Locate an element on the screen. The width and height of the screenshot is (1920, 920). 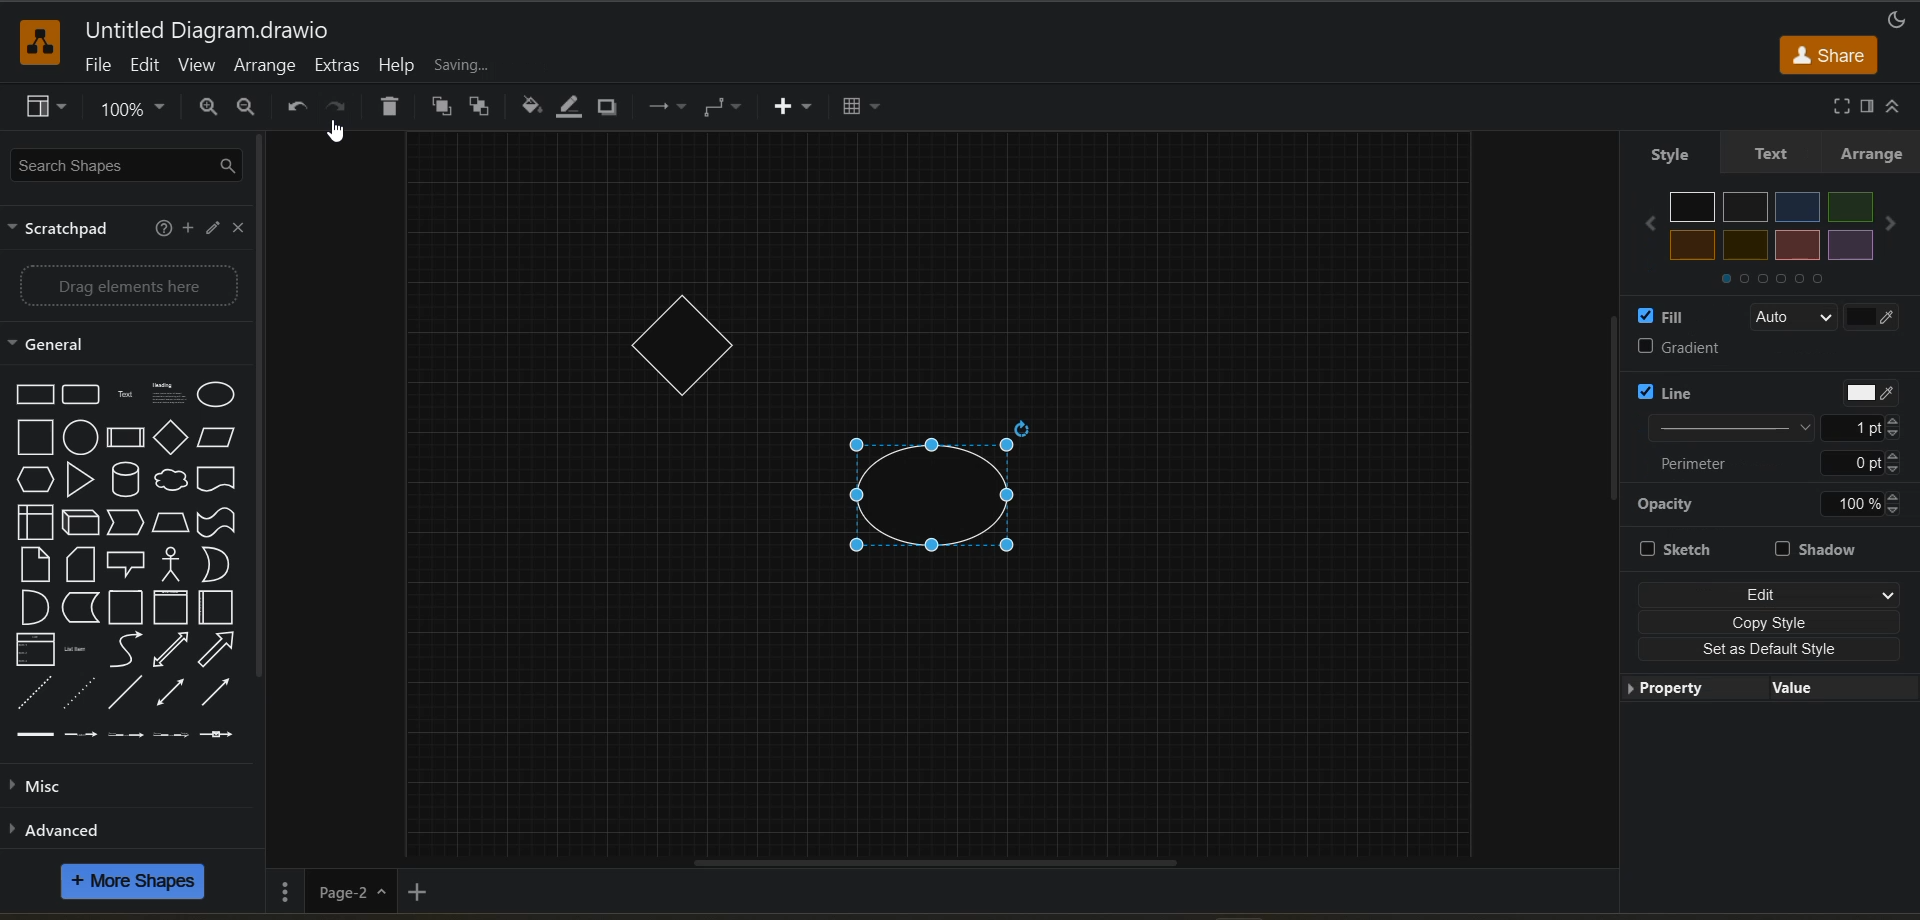
cloud is located at coordinates (168, 481).